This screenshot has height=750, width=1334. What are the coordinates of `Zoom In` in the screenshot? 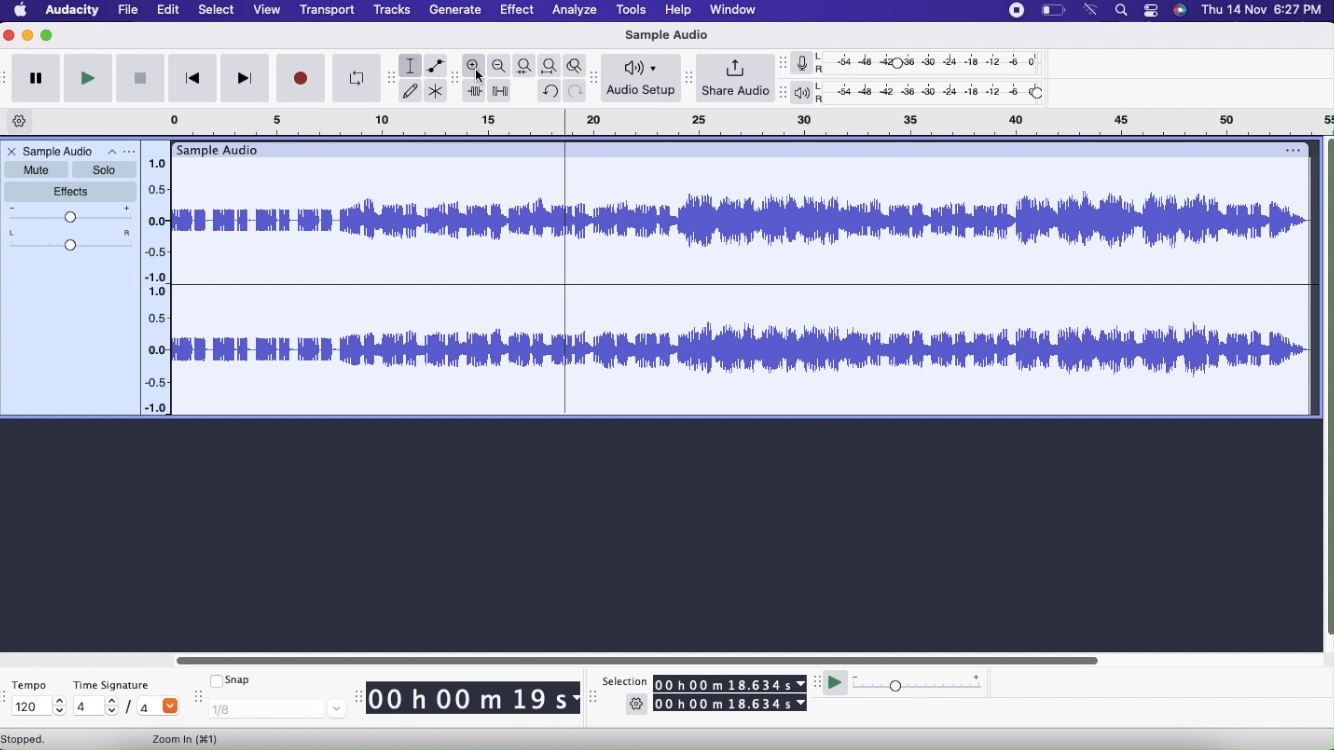 It's located at (188, 739).